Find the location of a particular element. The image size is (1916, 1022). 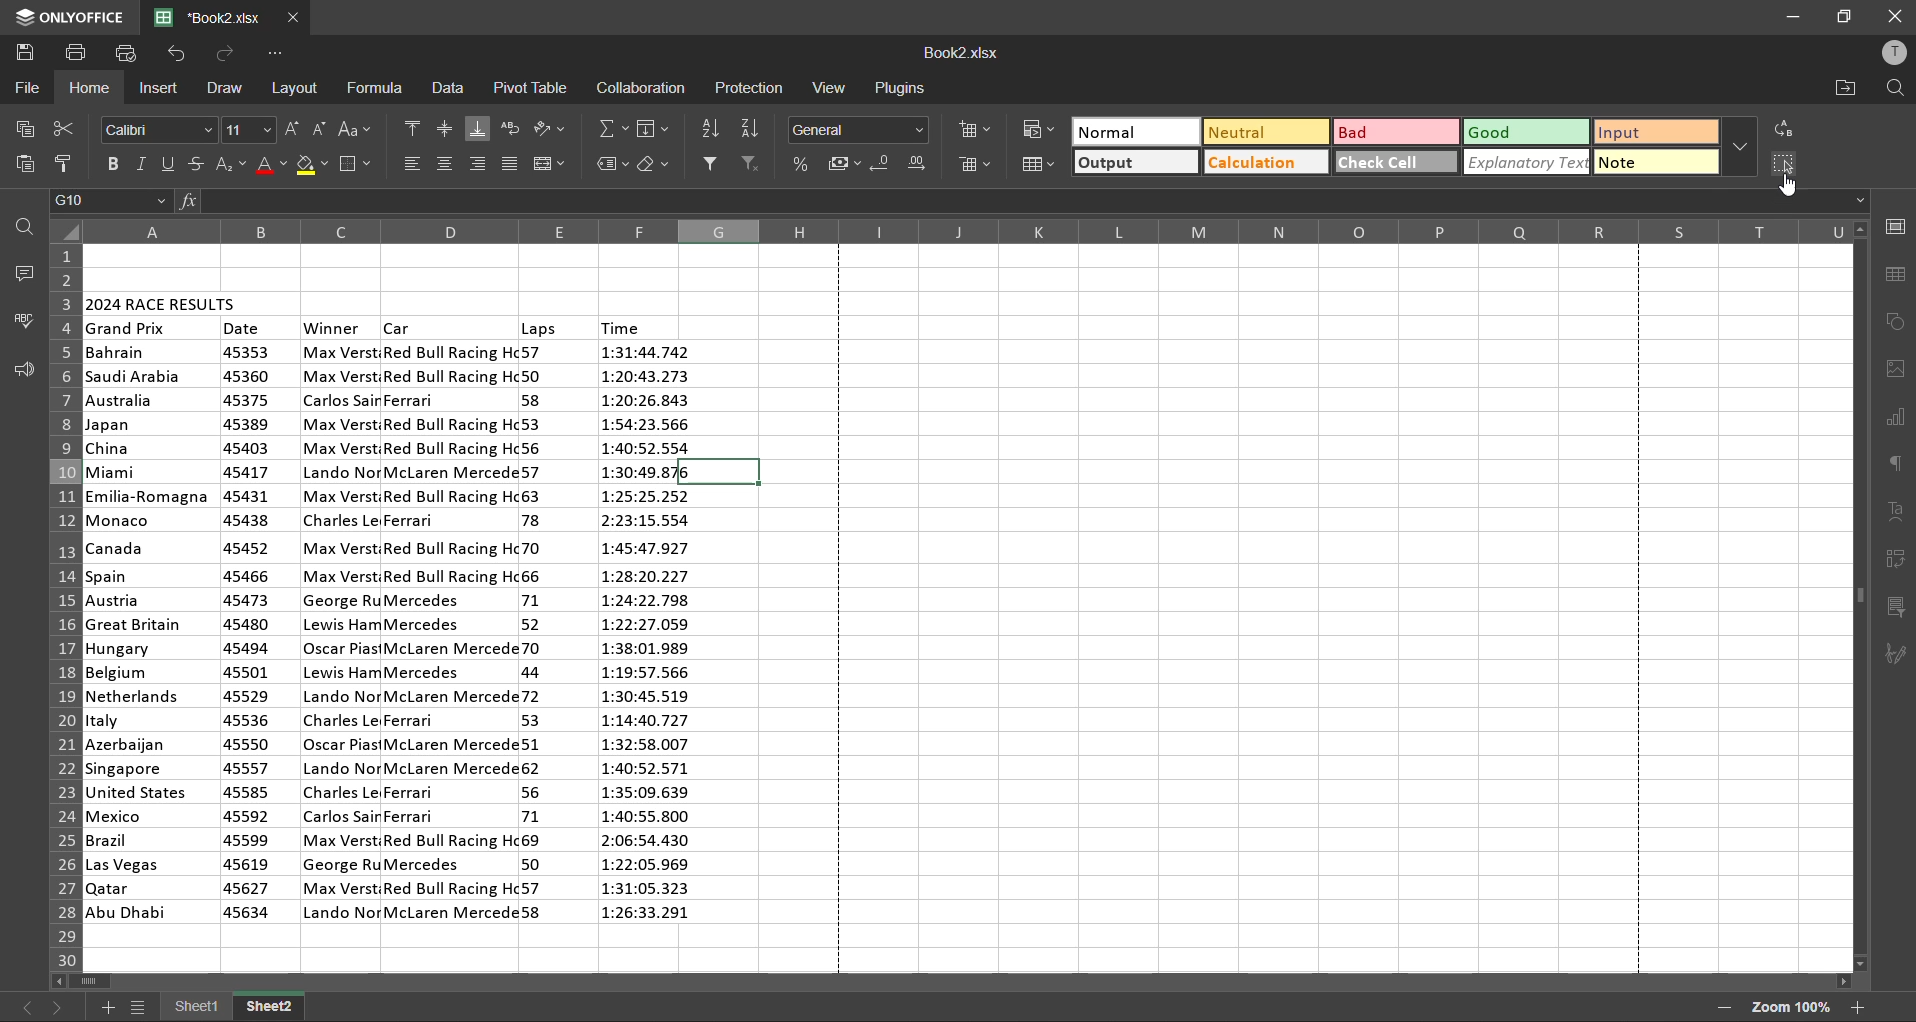

zoom out is located at coordinates (1727, 1004).